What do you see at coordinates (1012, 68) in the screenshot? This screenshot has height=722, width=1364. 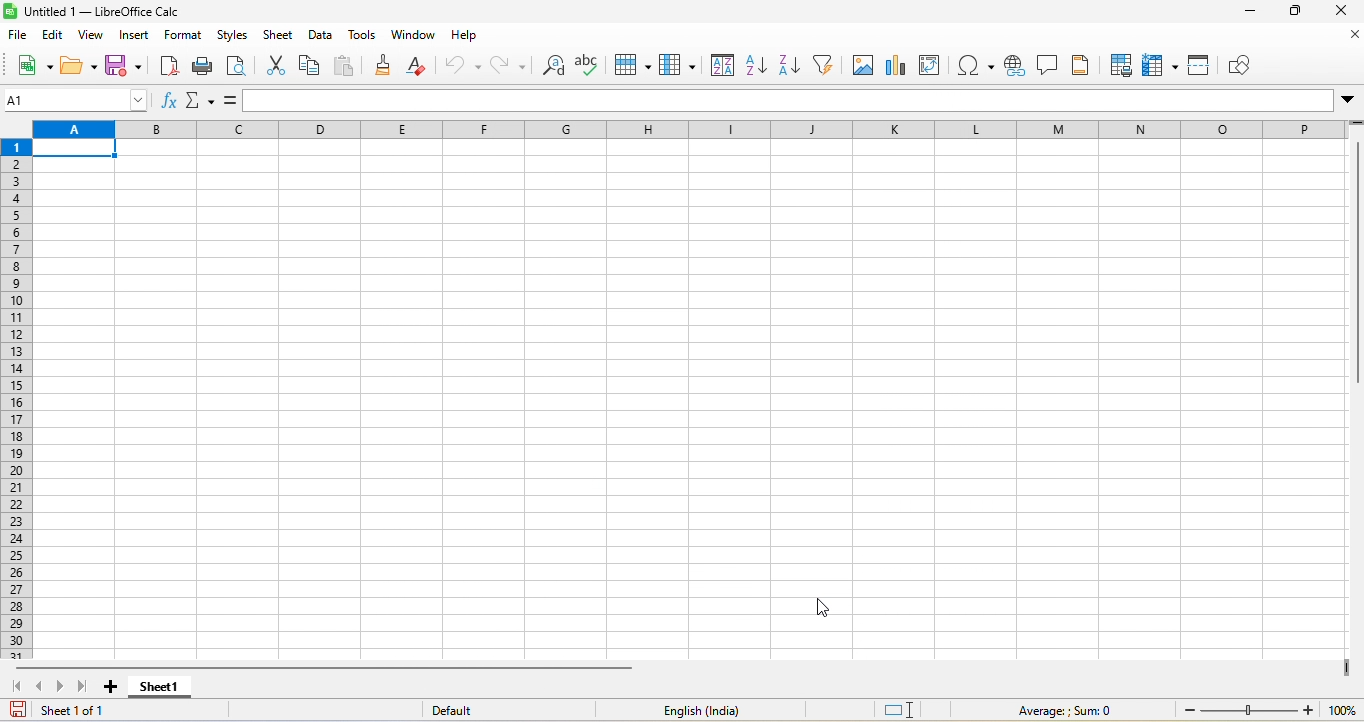 I see `hyperlink` at bounding box center [1012, 68].